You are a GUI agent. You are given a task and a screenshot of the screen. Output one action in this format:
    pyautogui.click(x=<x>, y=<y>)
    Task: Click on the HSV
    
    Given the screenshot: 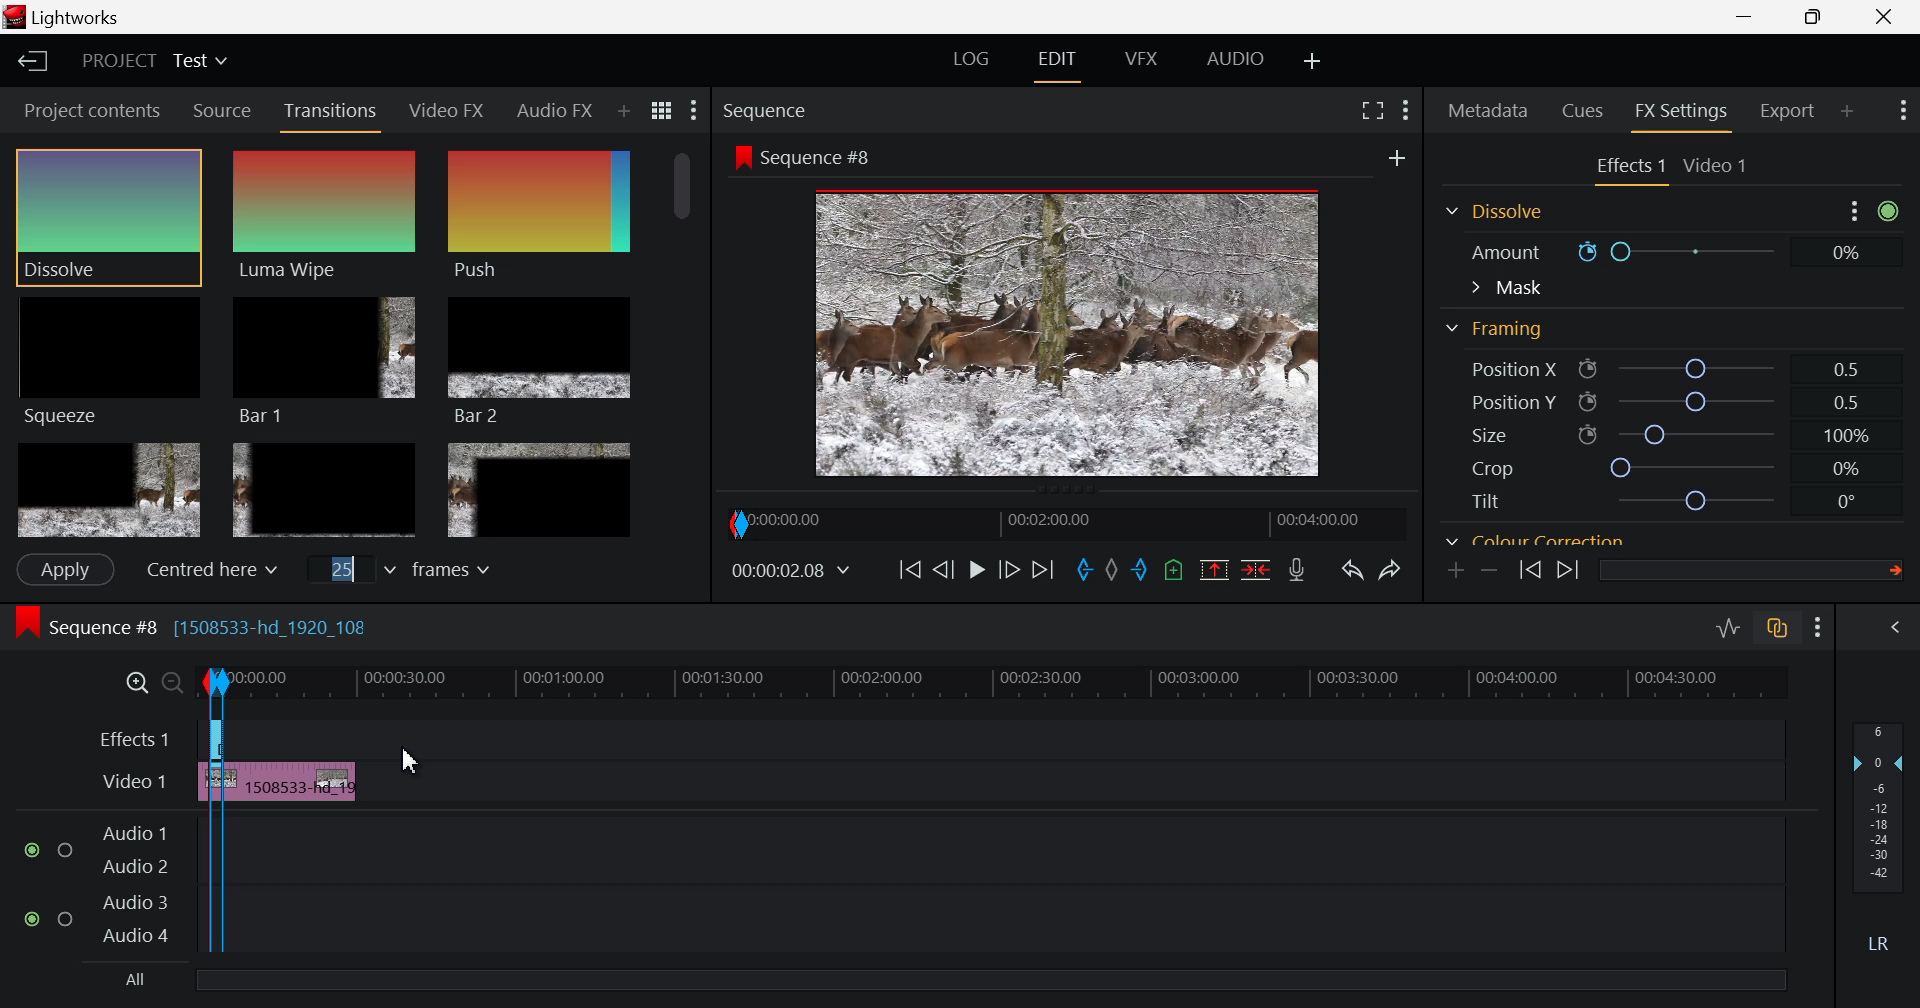 What is the action you would take?
    pyautogui.click(x=1759, y=467)
    